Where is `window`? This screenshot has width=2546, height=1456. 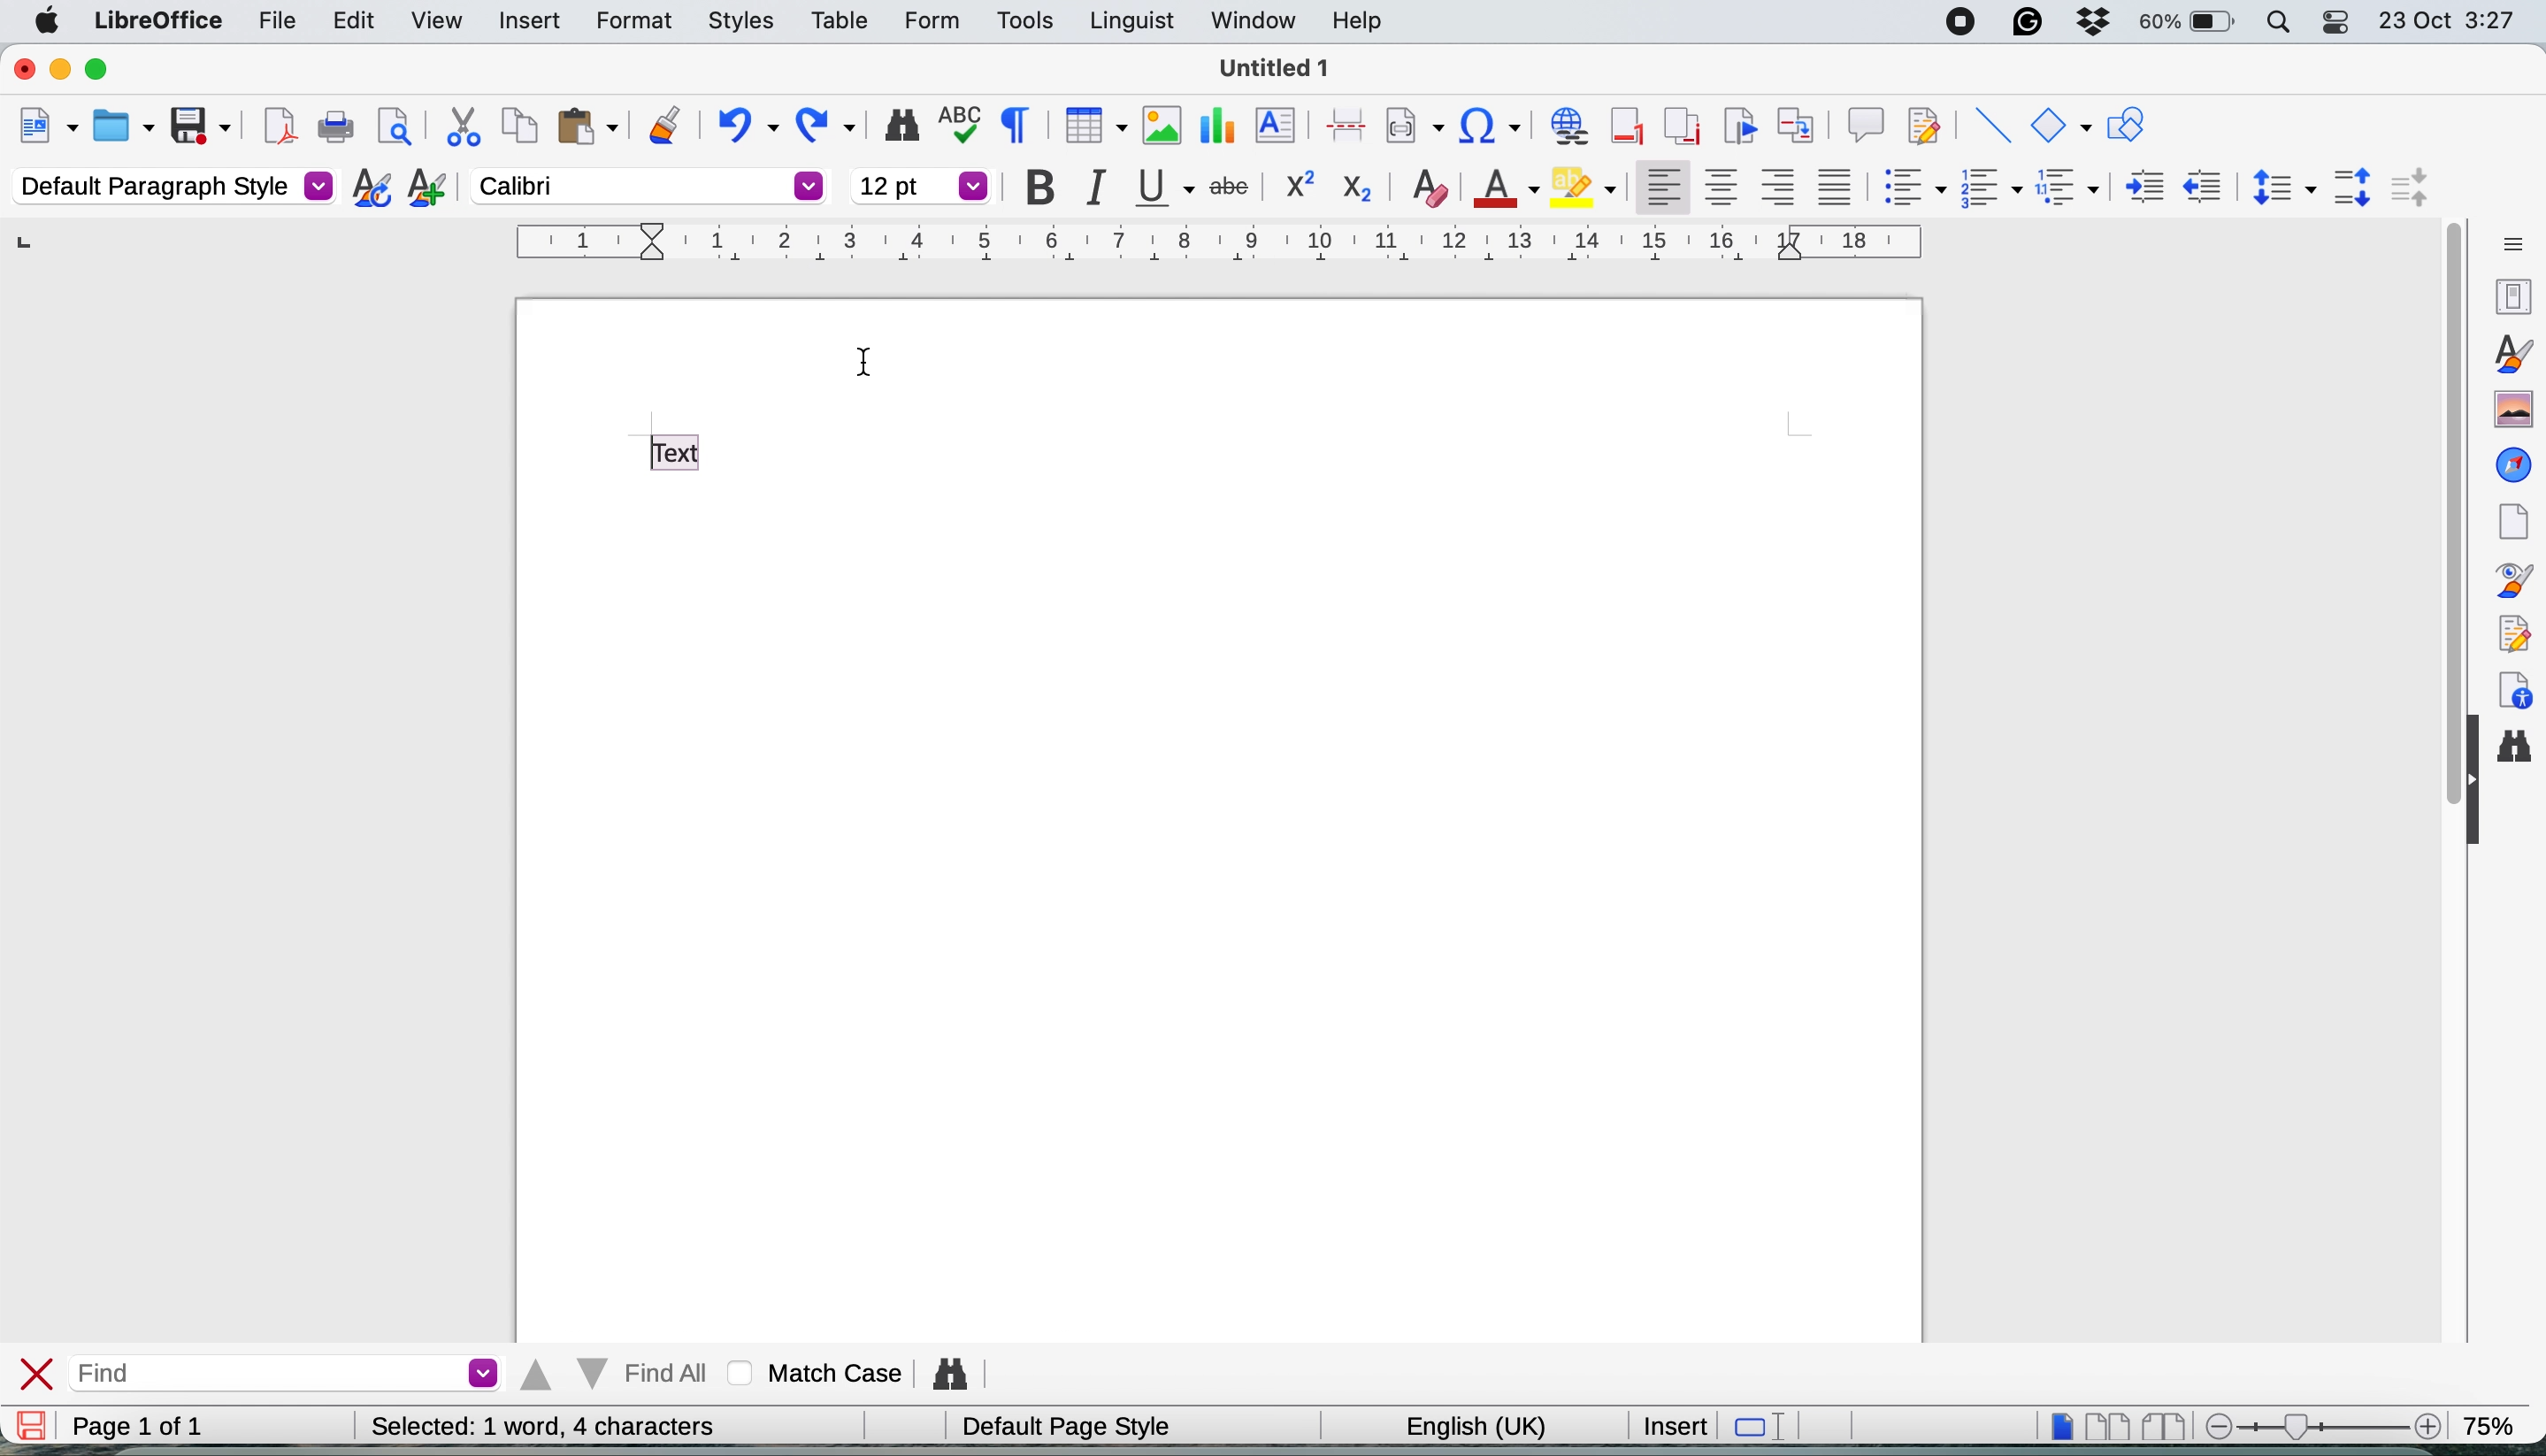
window is located at coordinates (1249, 25).